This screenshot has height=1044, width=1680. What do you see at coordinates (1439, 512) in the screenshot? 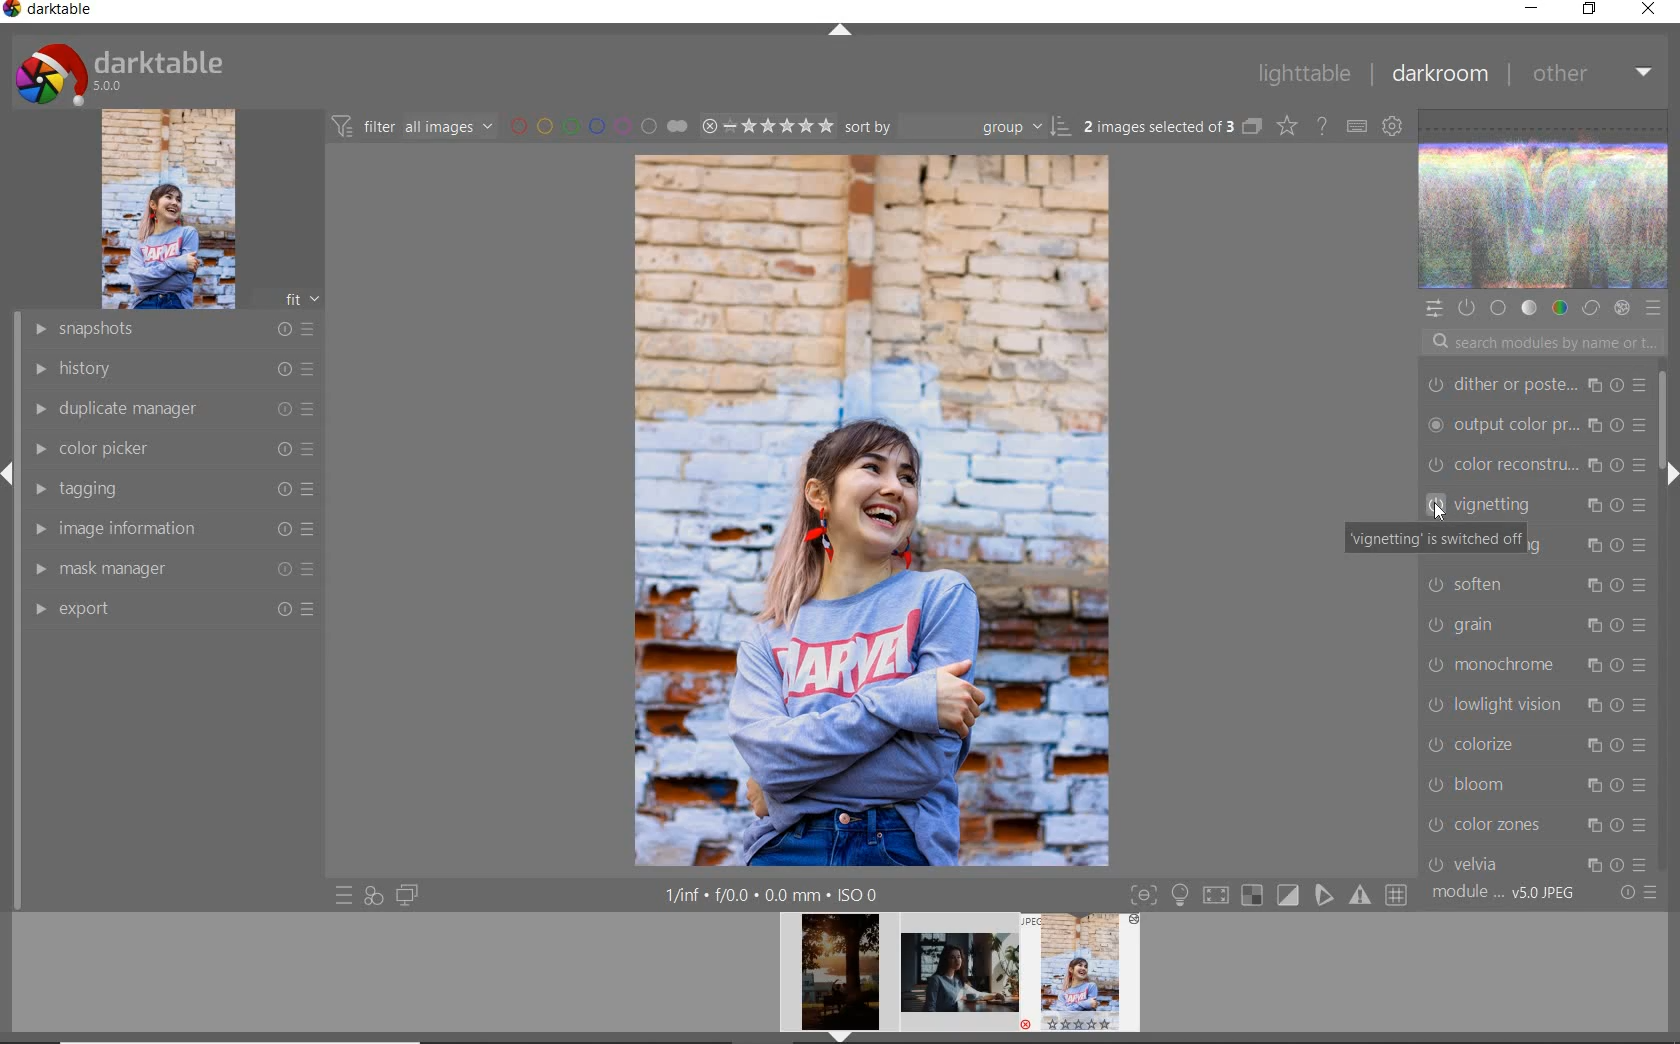
I see `cursor position` at bounding box center [1439, 512].